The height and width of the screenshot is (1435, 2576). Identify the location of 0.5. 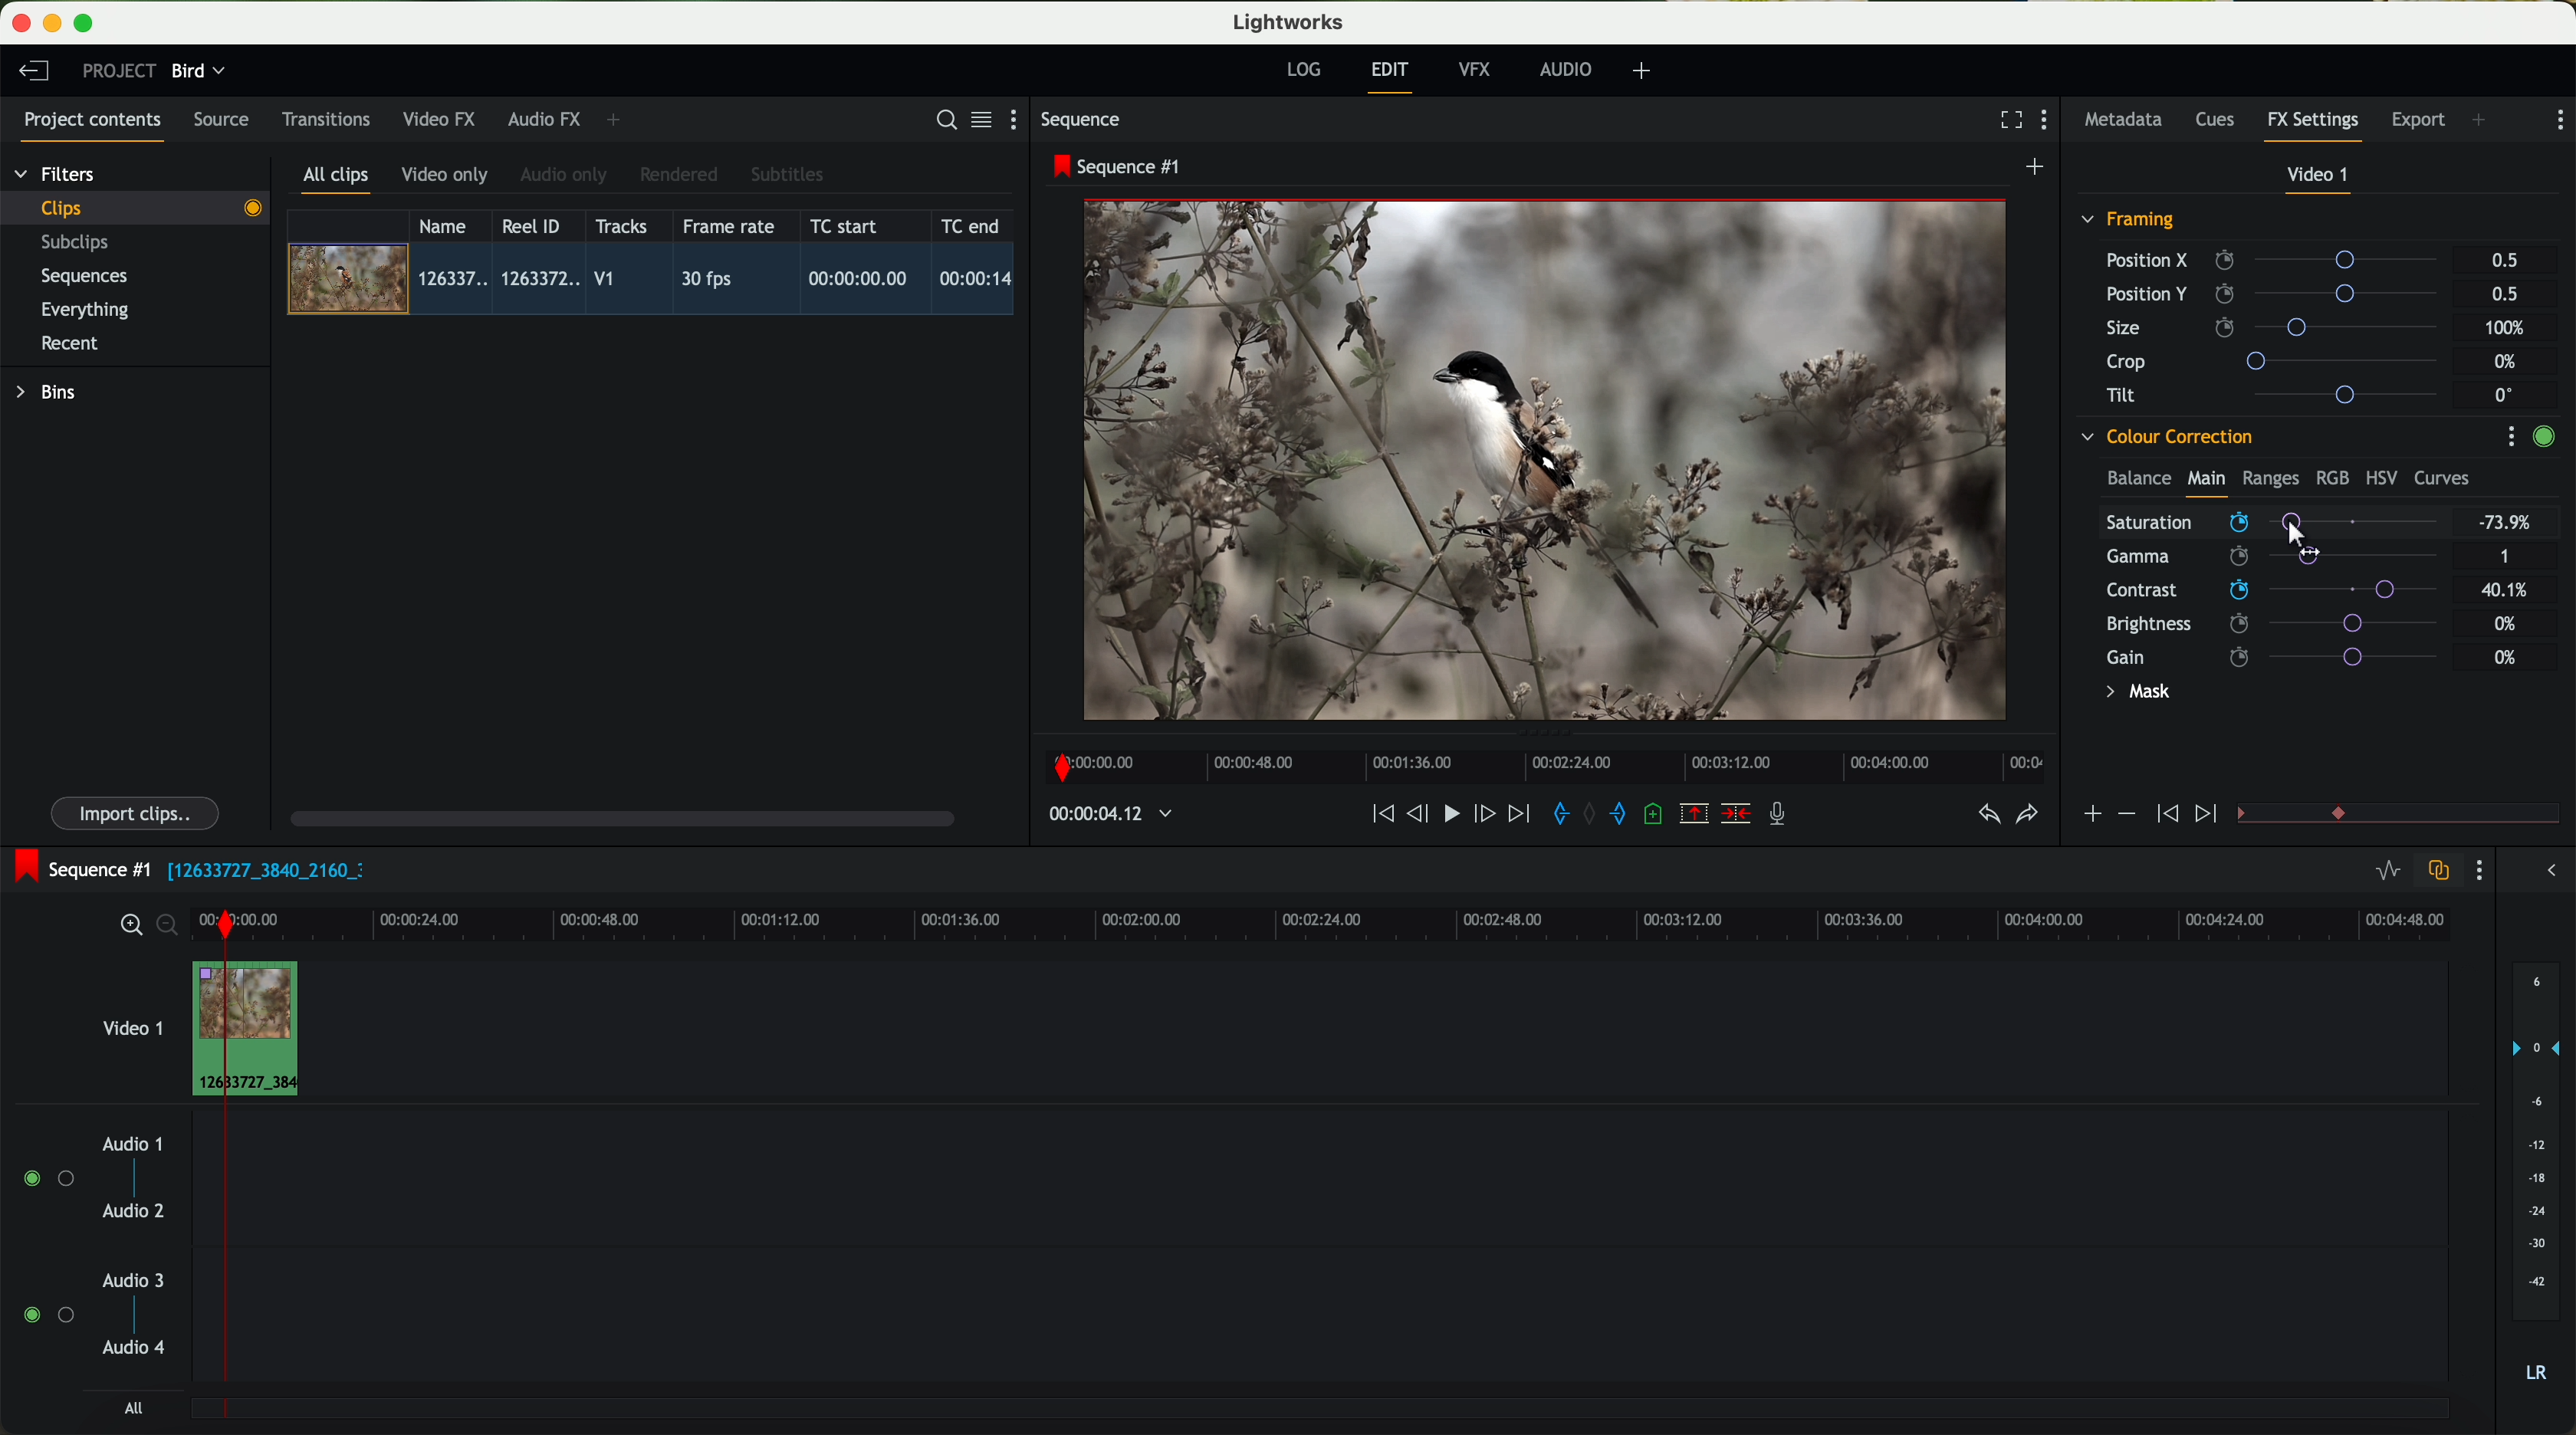
(2505, 261).